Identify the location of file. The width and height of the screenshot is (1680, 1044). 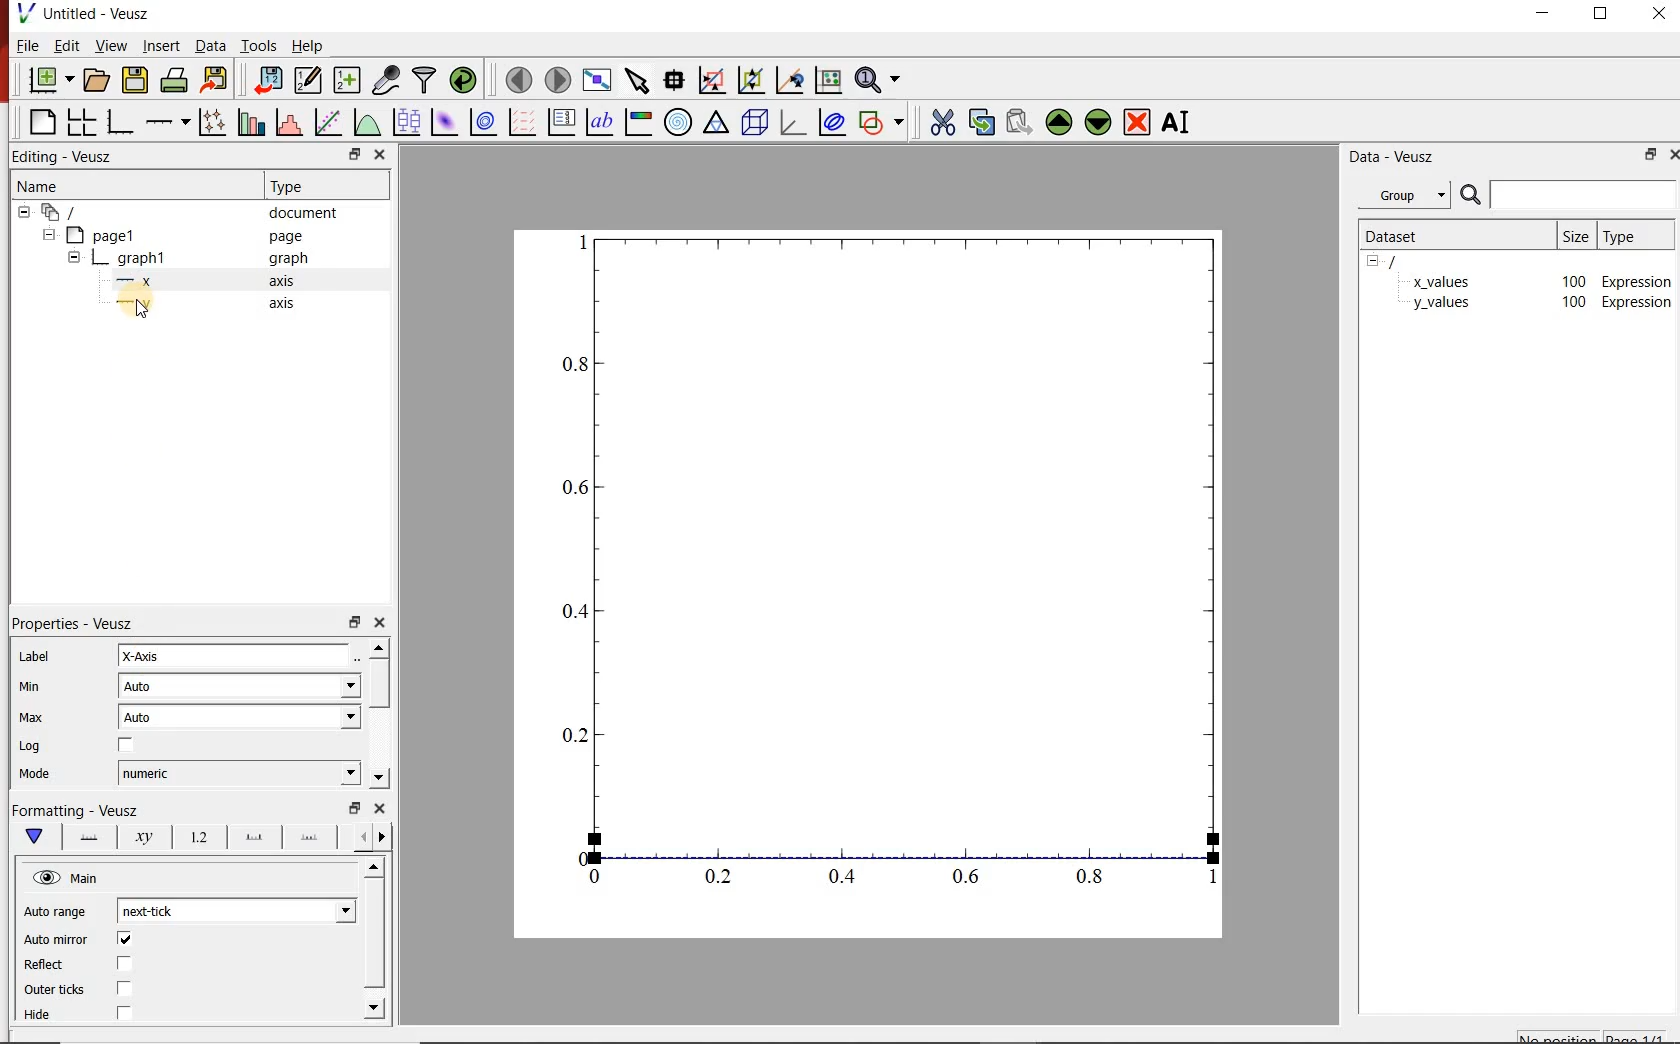
(29, 45).